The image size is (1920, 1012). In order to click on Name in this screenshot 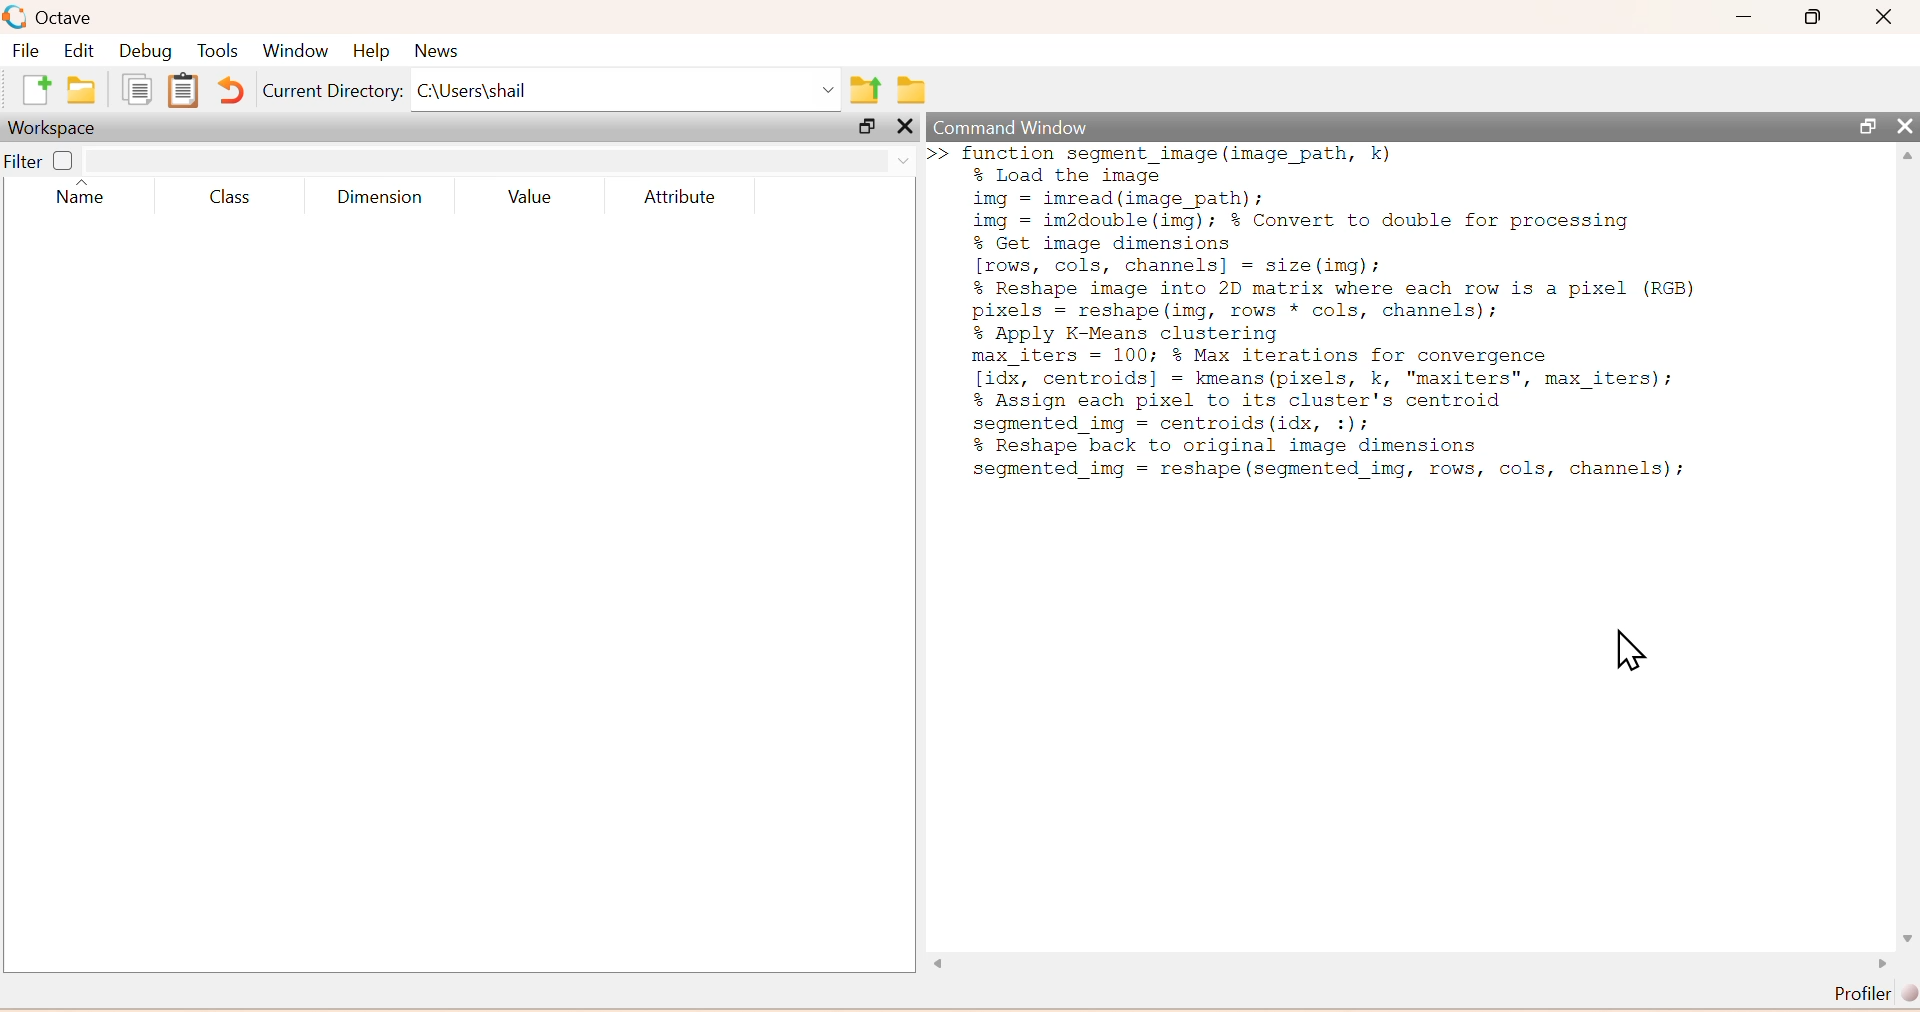, I will do `click(82, 196)`.